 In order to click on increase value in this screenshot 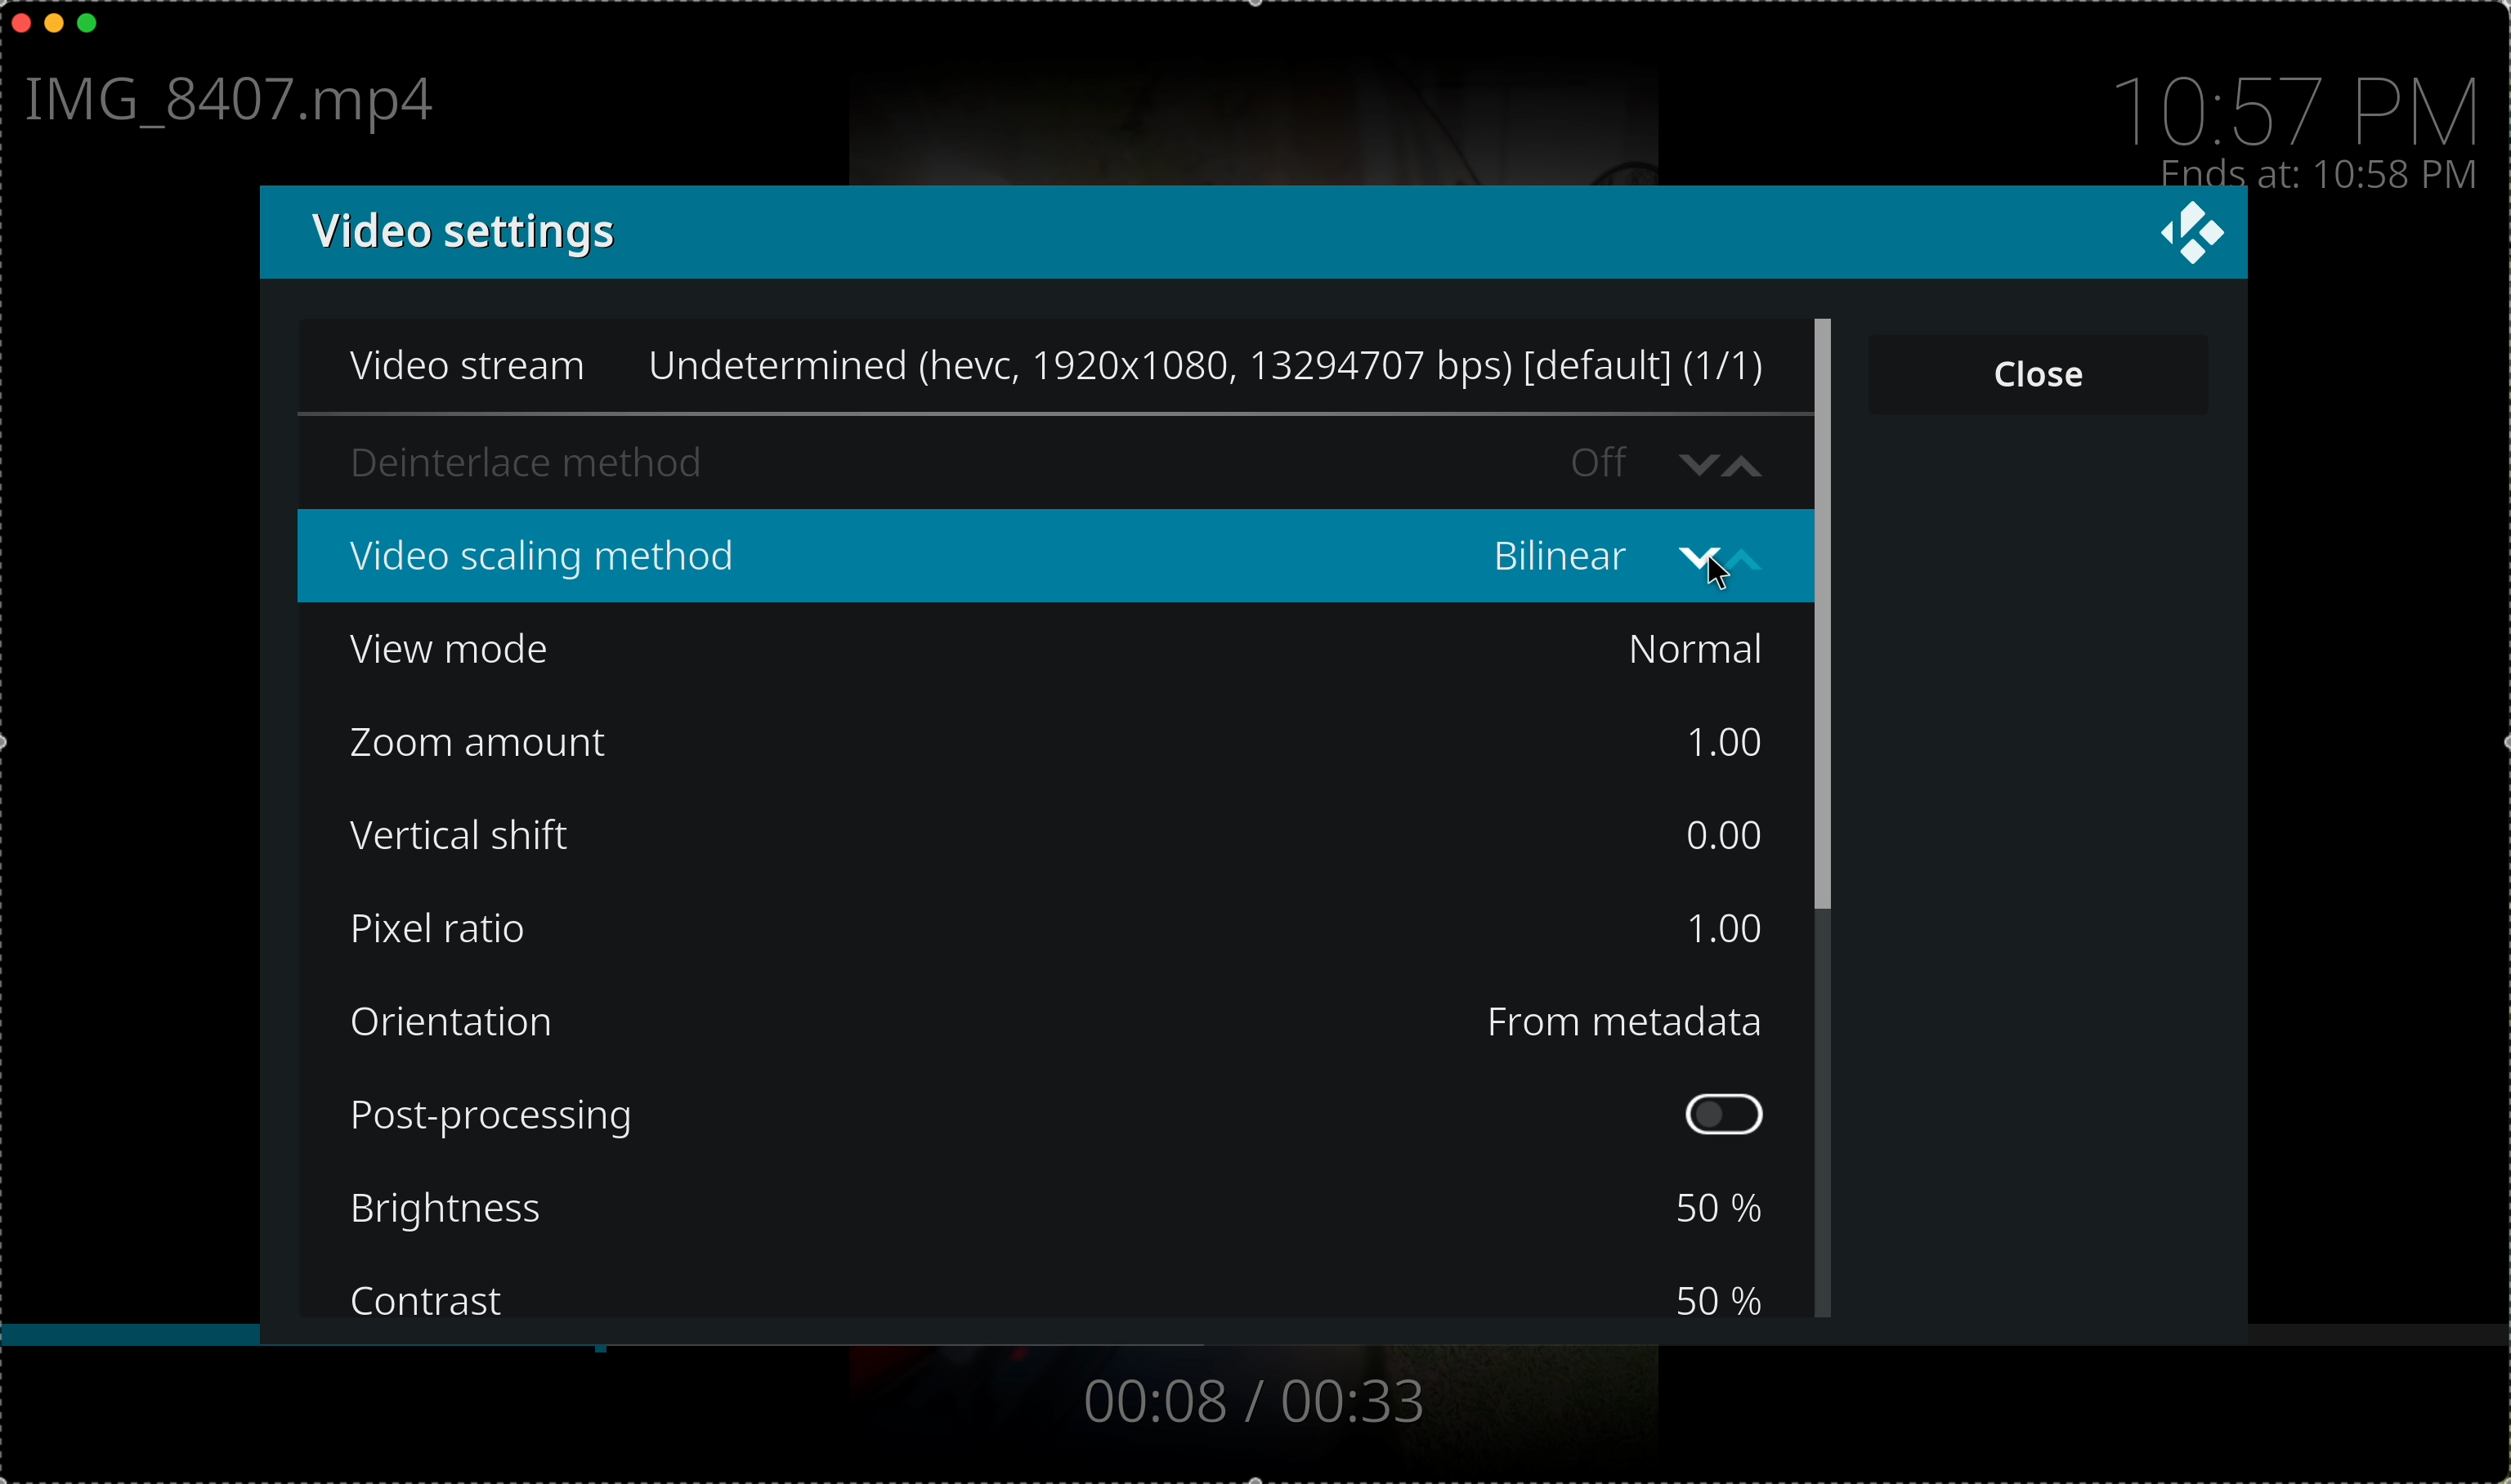, I will do `click(1749, 461)`.